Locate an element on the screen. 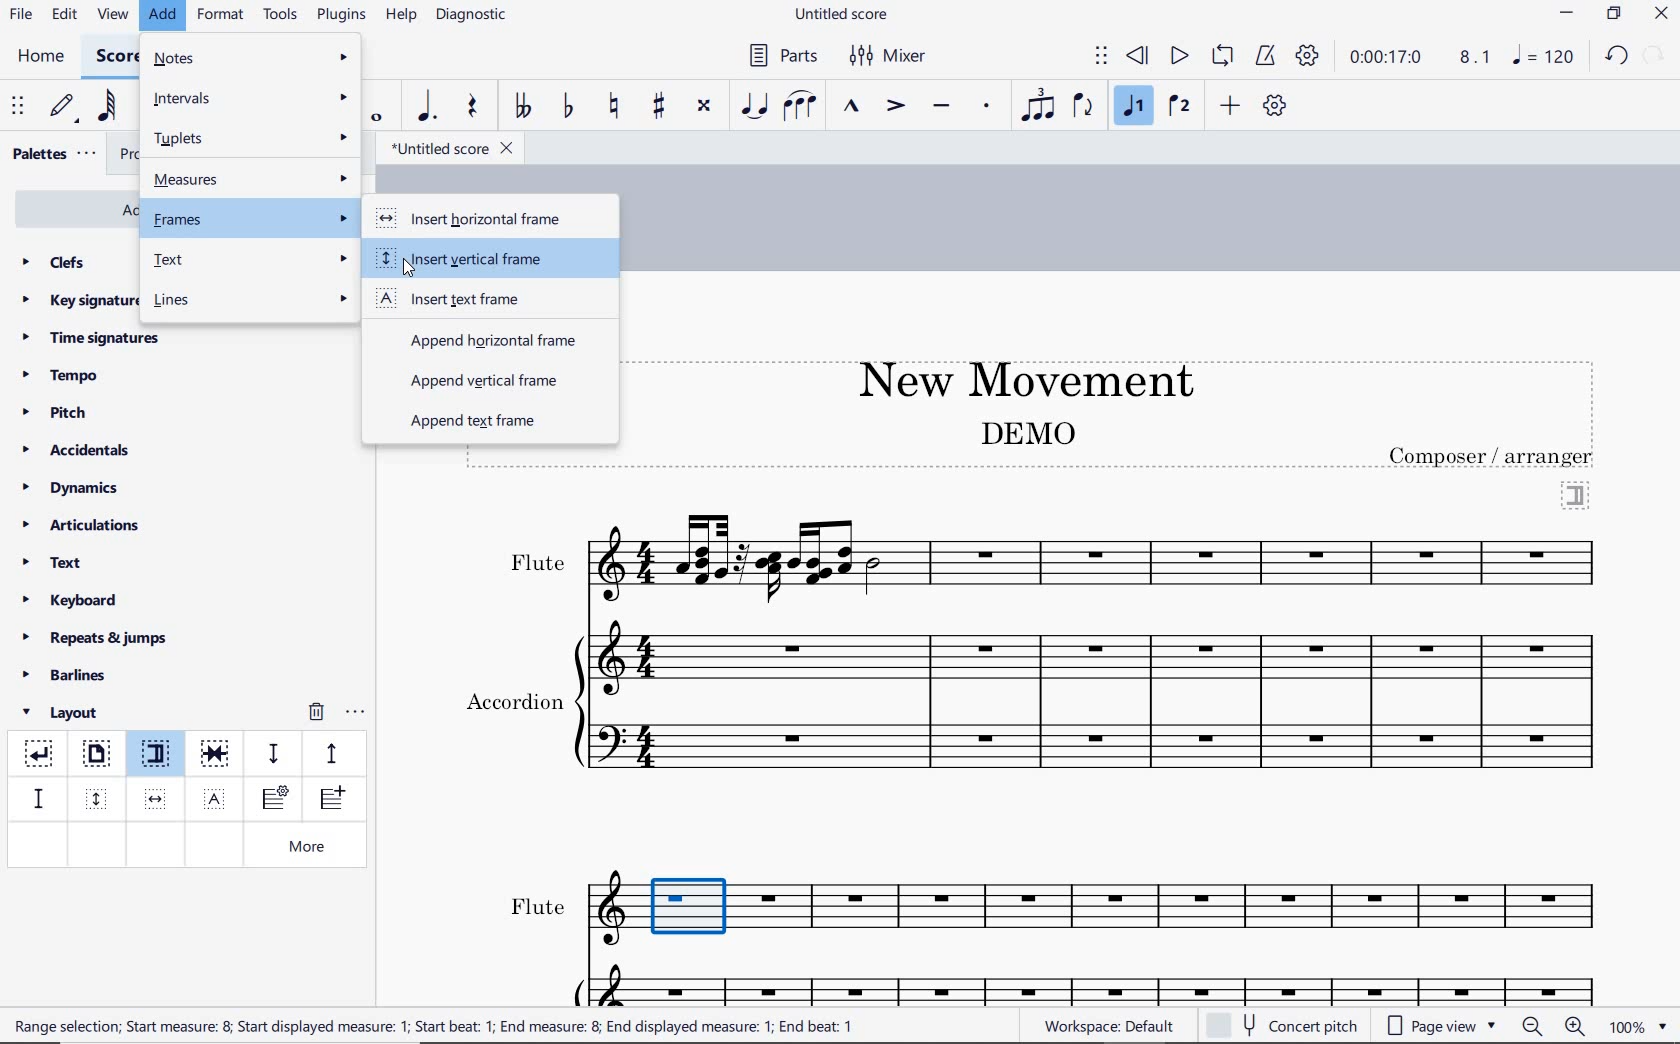 The width and height of the screenshot is (1680, 1044). page break is located at coordinates (95, 756).